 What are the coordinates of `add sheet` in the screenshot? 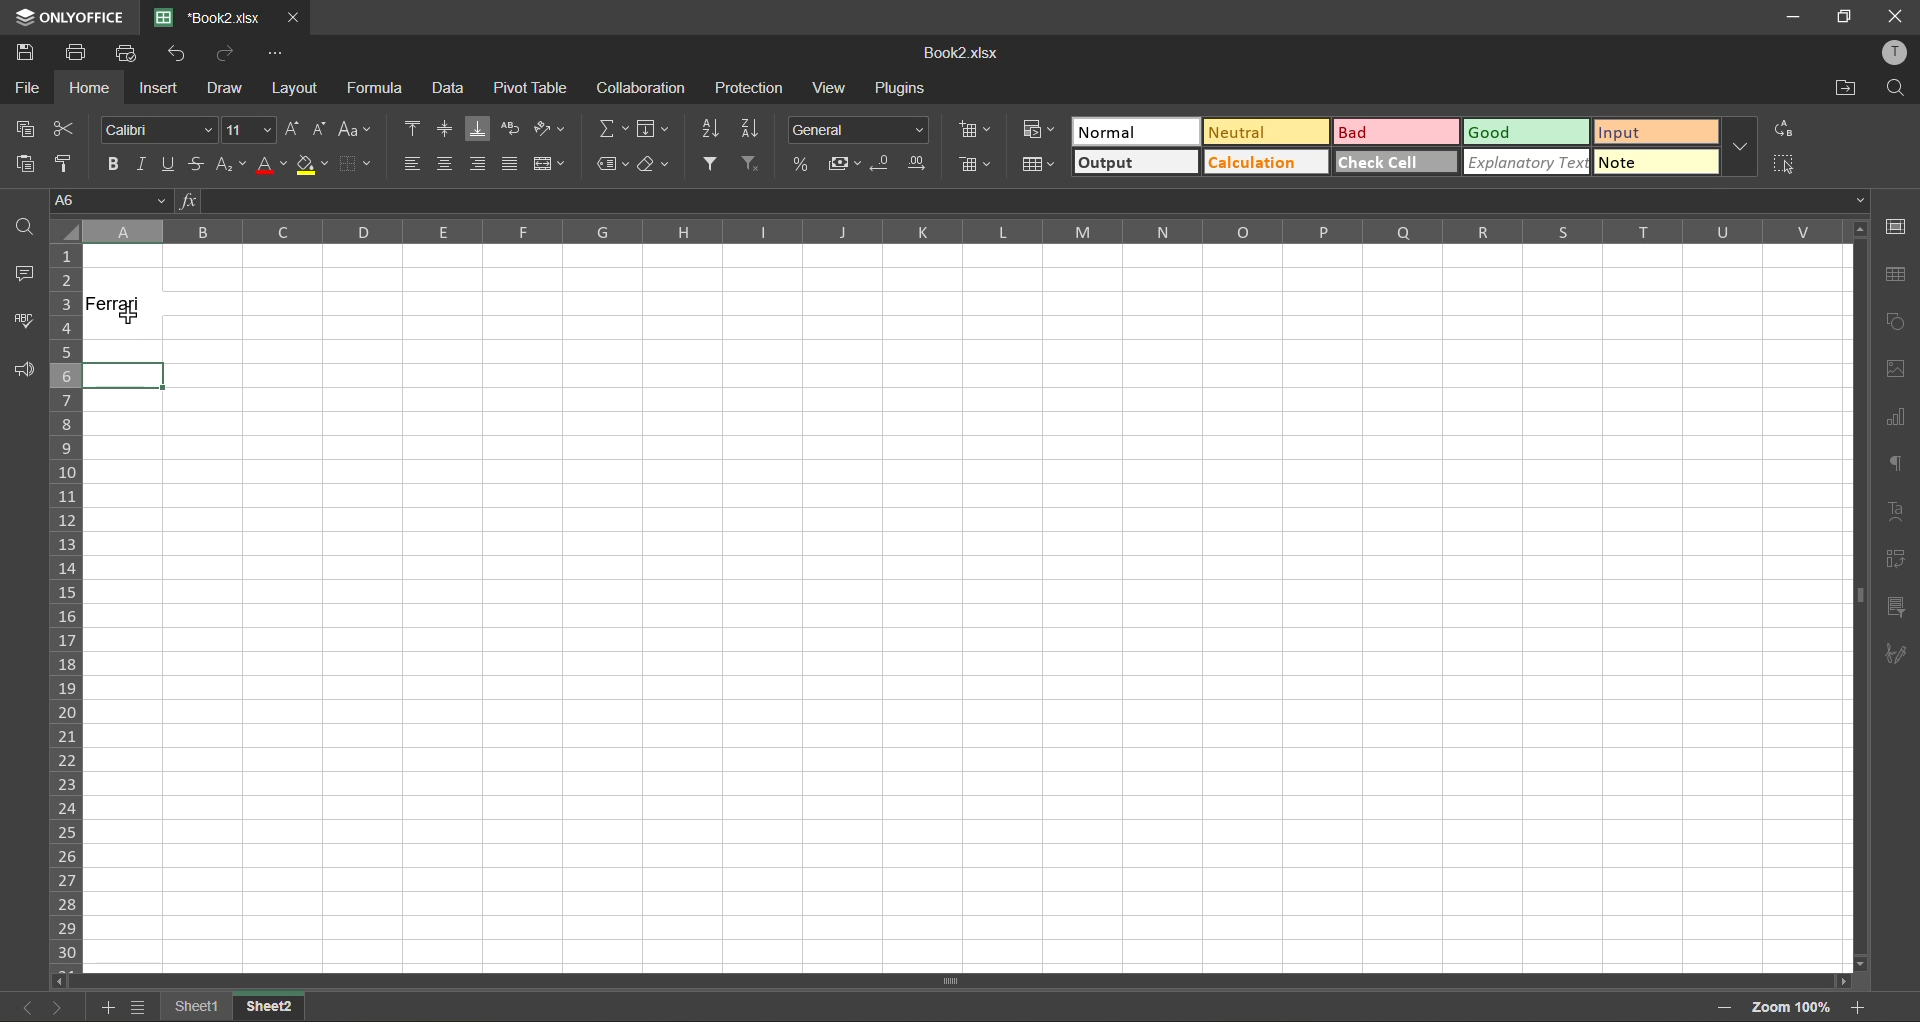 It's located at (110, 1008).